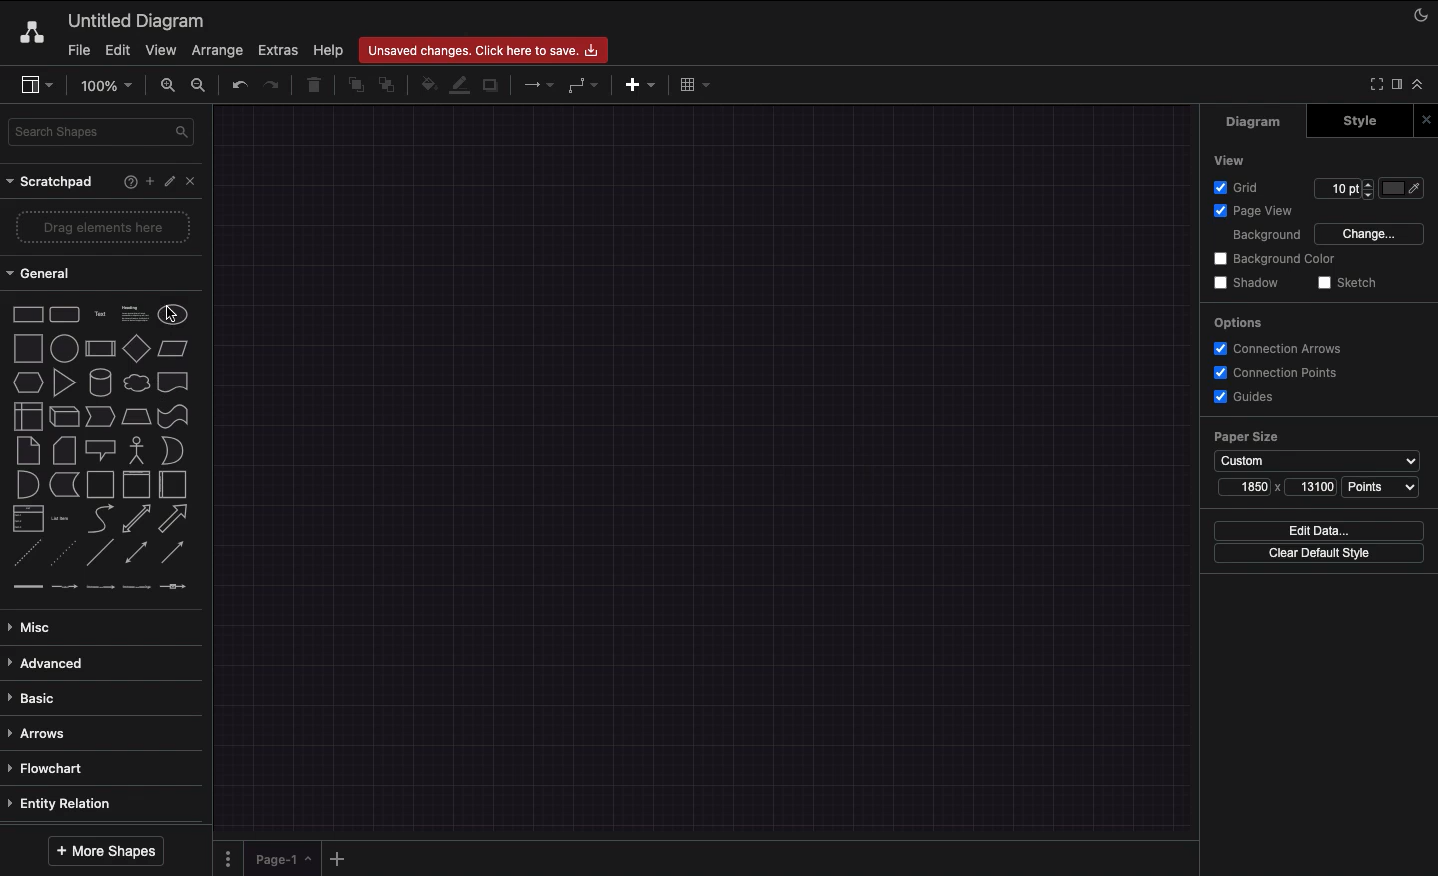 This screenshot has width=1438, height=876. What do you see at coordinates (328, 49) in the screenshot?
I see `Help` at bounding box center [328, 49].